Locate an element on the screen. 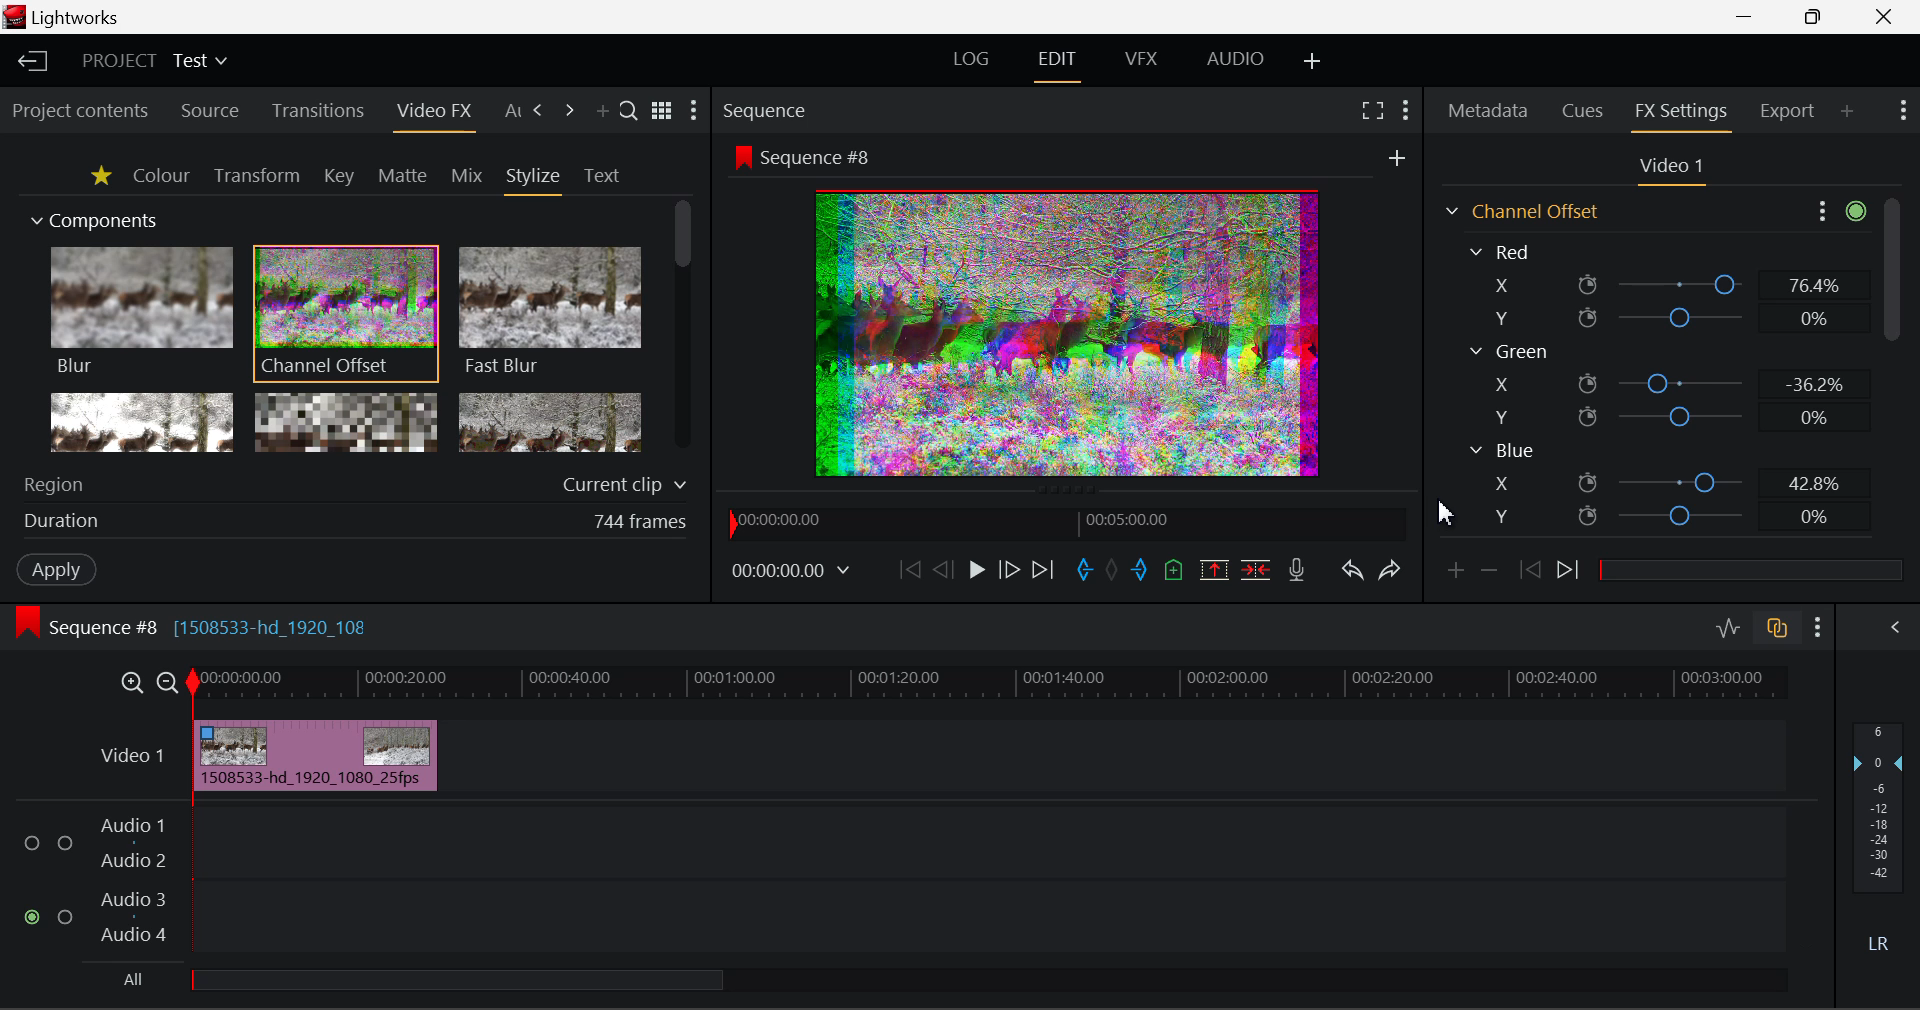  Green X is located at coordinates (1663, 382).